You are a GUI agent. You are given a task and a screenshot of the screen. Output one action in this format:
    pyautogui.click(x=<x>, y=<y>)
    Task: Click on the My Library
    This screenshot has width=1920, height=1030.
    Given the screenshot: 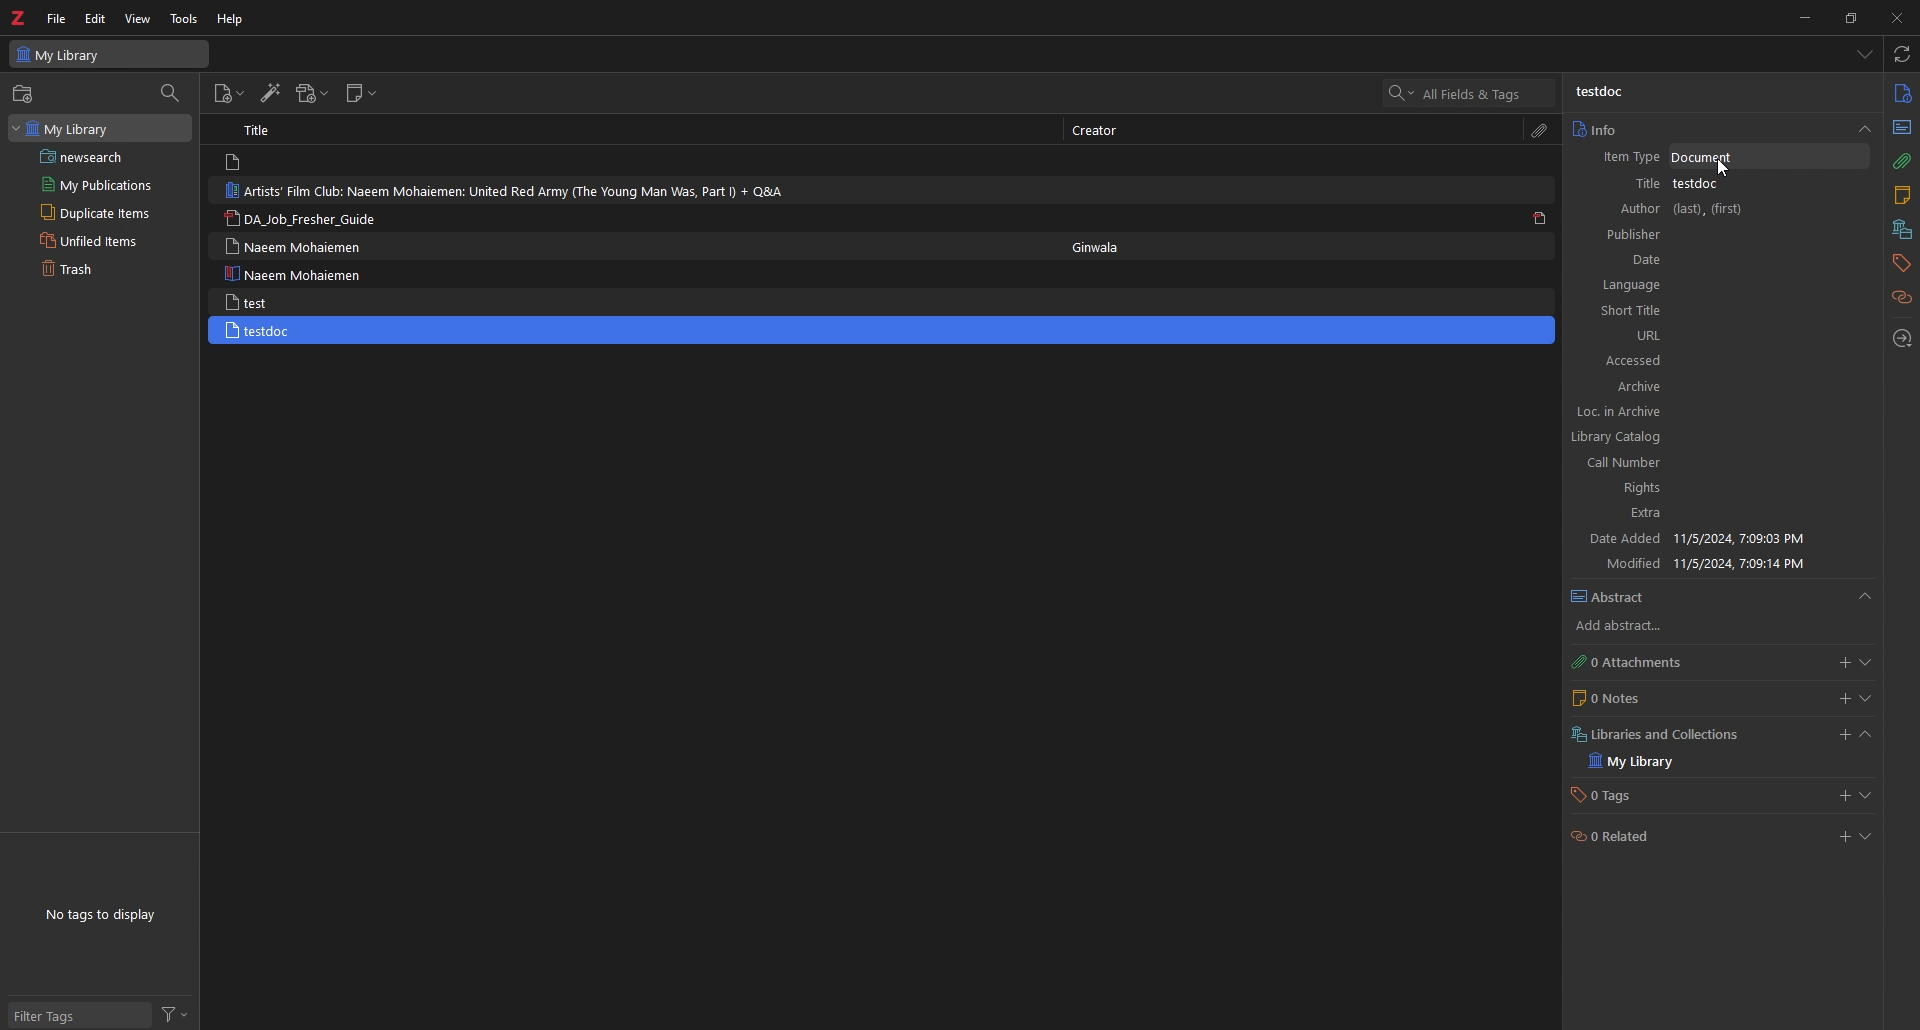 What is the action you would take?
    pyautogui.click(x=110, y=54)
    